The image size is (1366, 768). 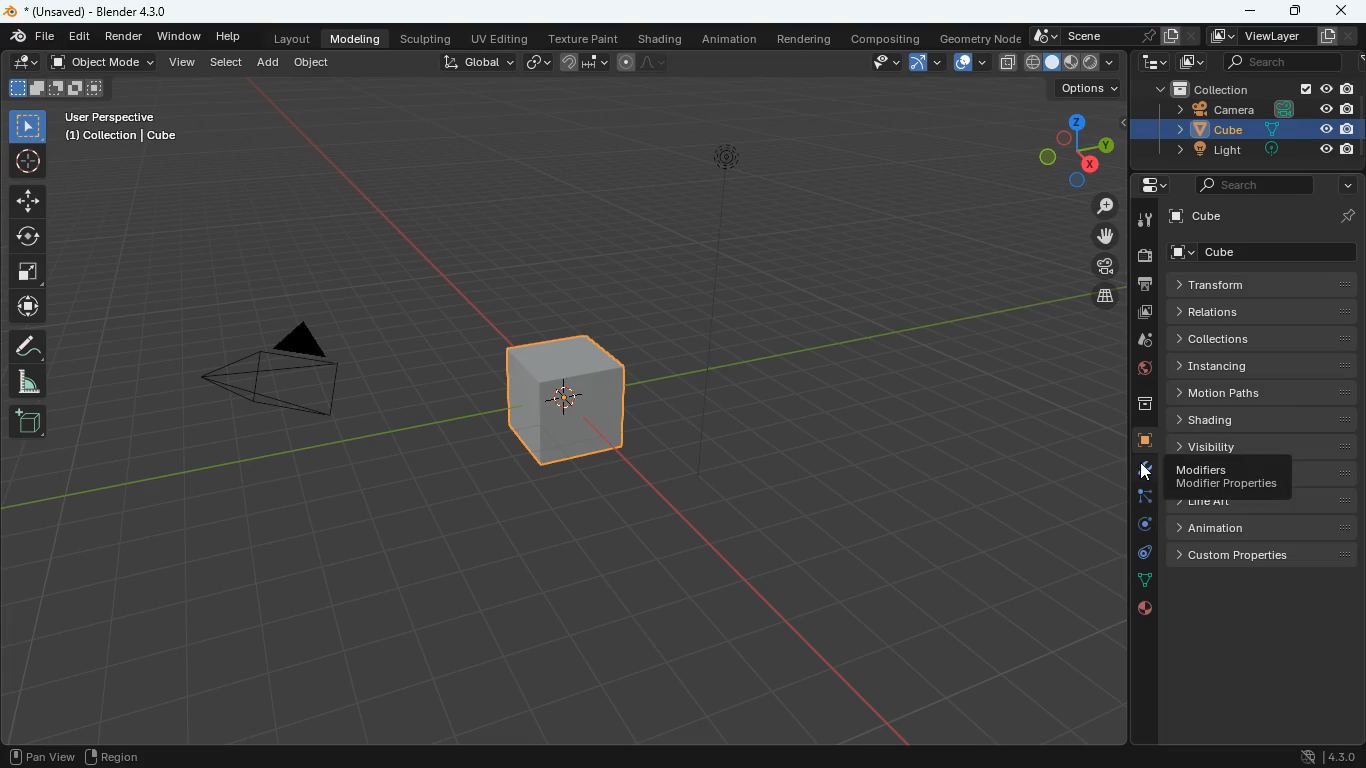 What do you see at coordinates (23, 274) in the screenshot?
I see `fullscreen` at bounding box center [23, 274].